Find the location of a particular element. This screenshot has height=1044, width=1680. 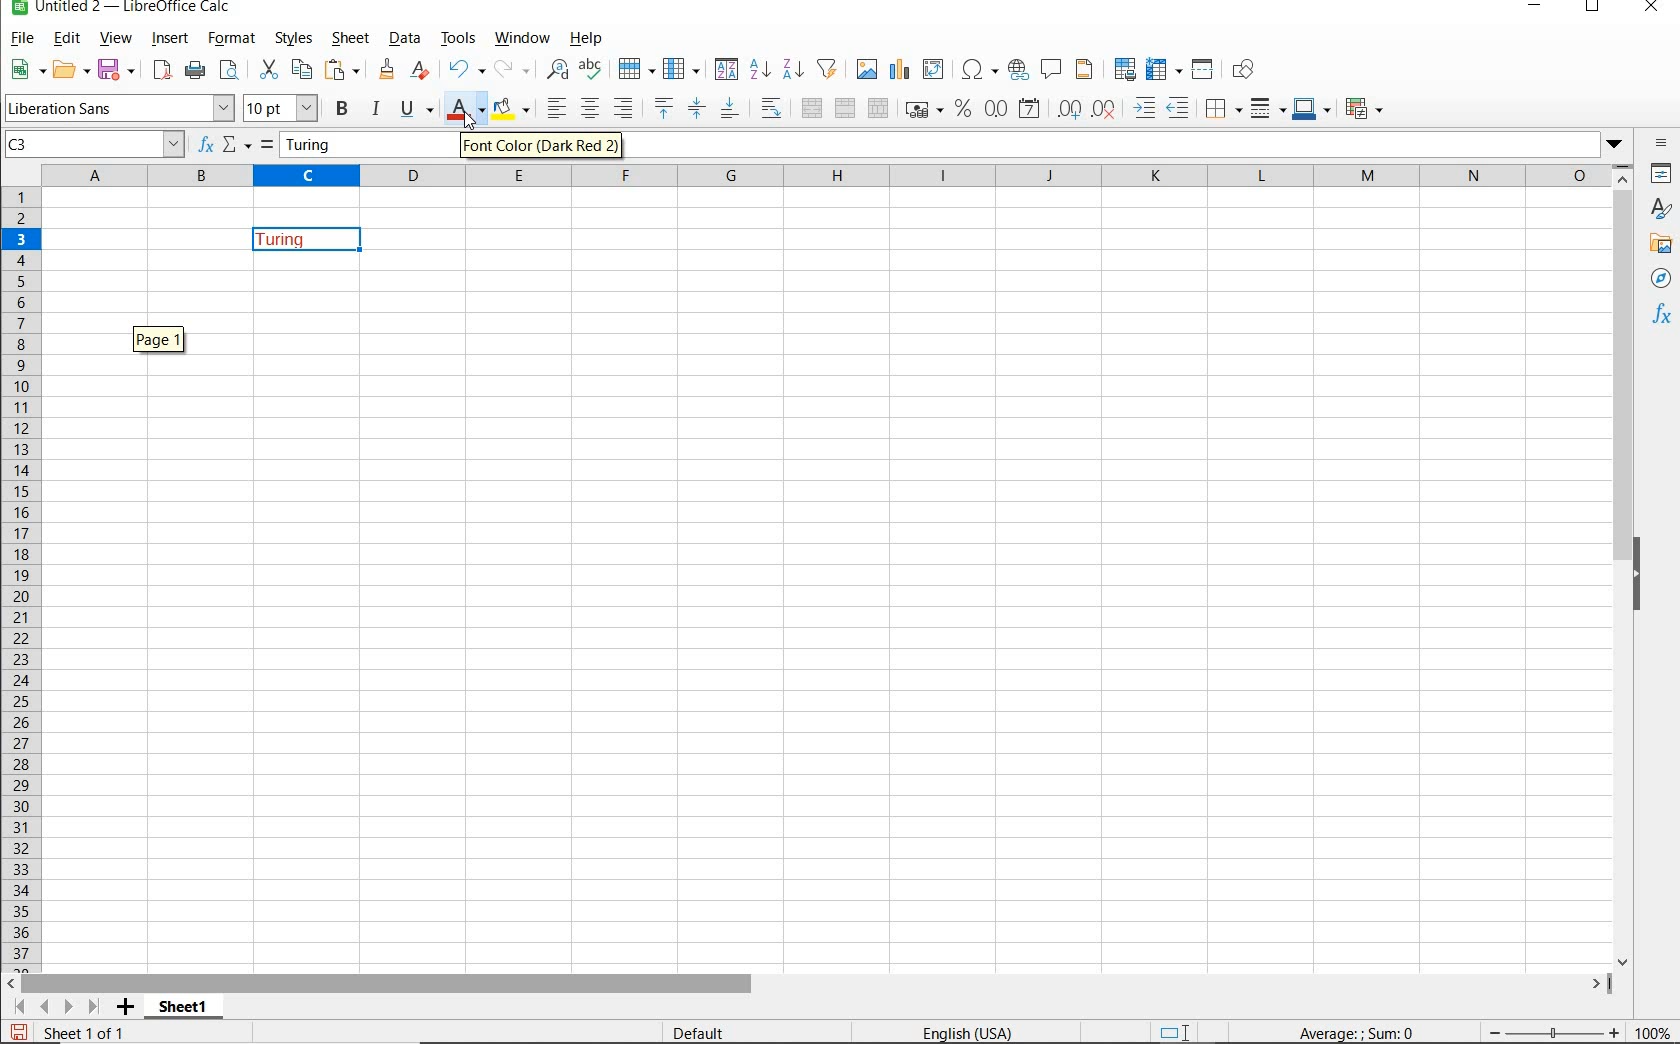

FILE is located at coordinates (23, 40).